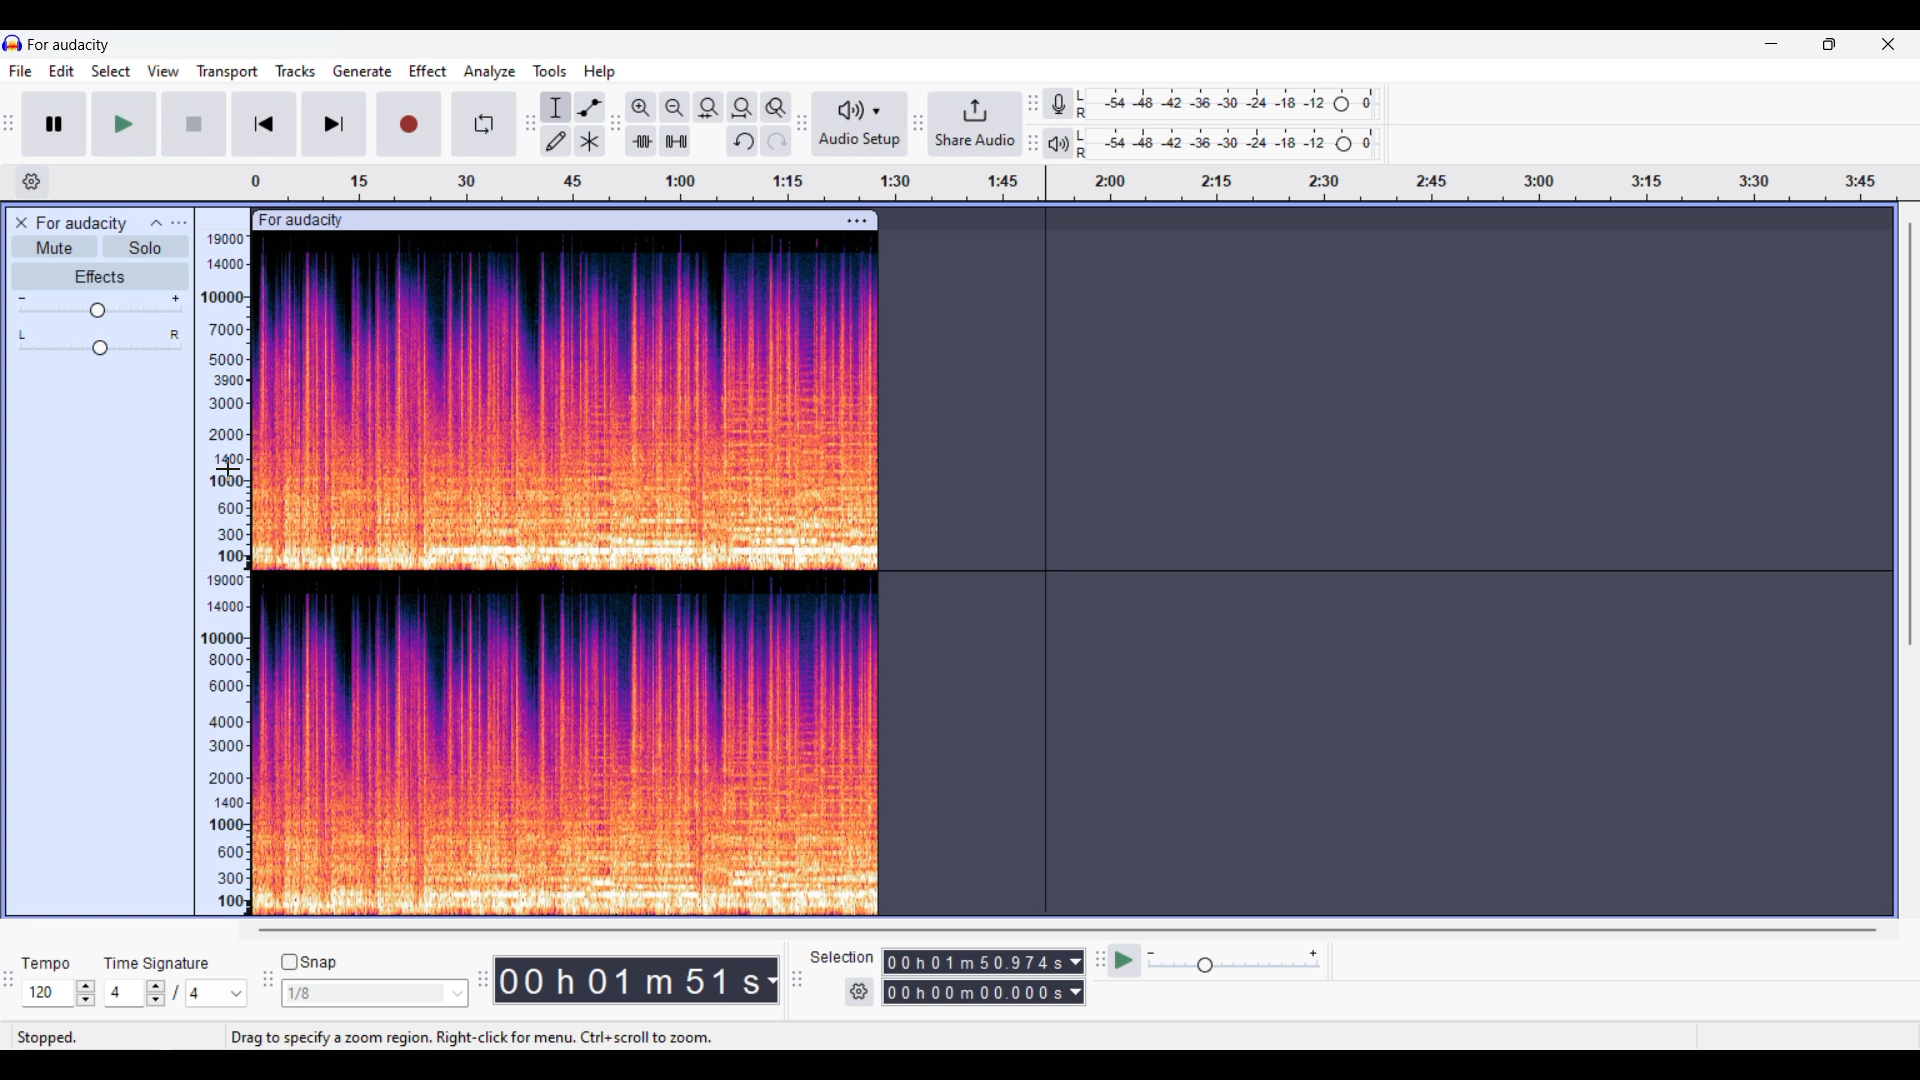 The width and height of the screenshot is (1920, 1080). Describe the element at coordinates (641, 142) in the screenshot. I see `Trim audio outside selection` at that location.